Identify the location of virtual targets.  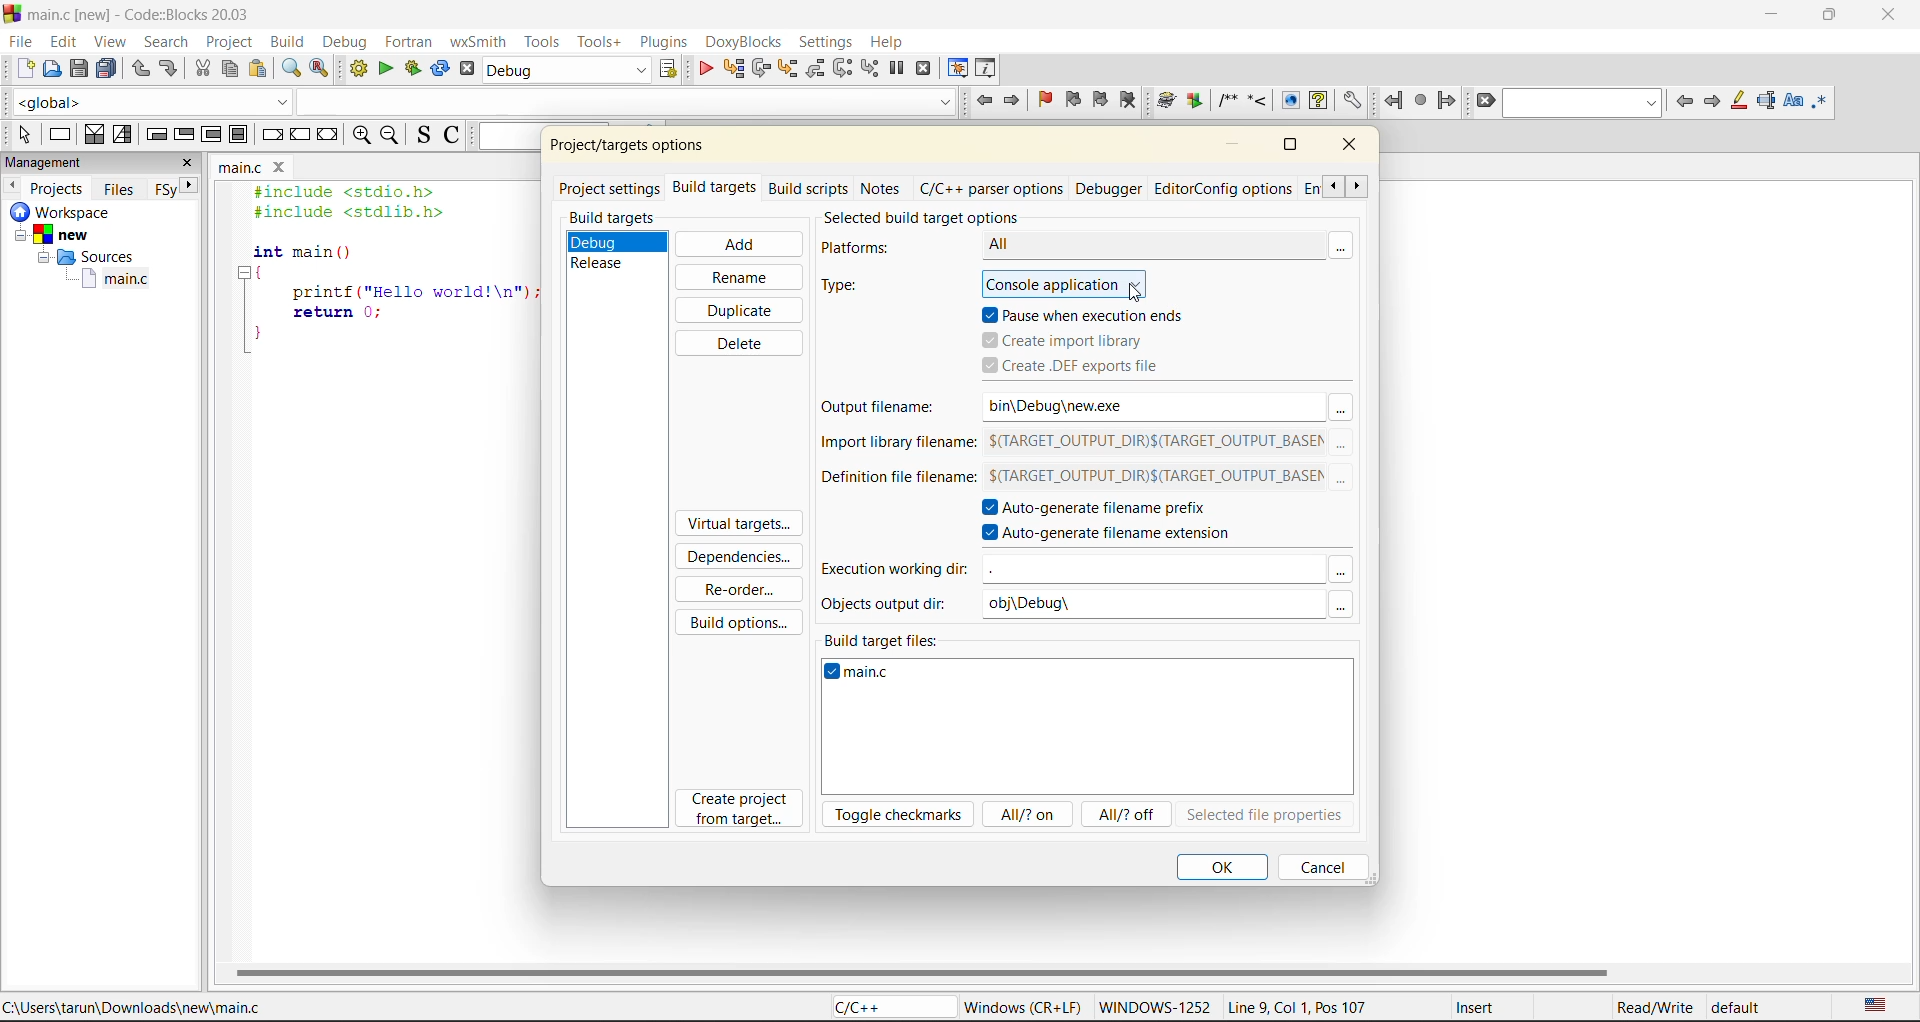
(738, 525).